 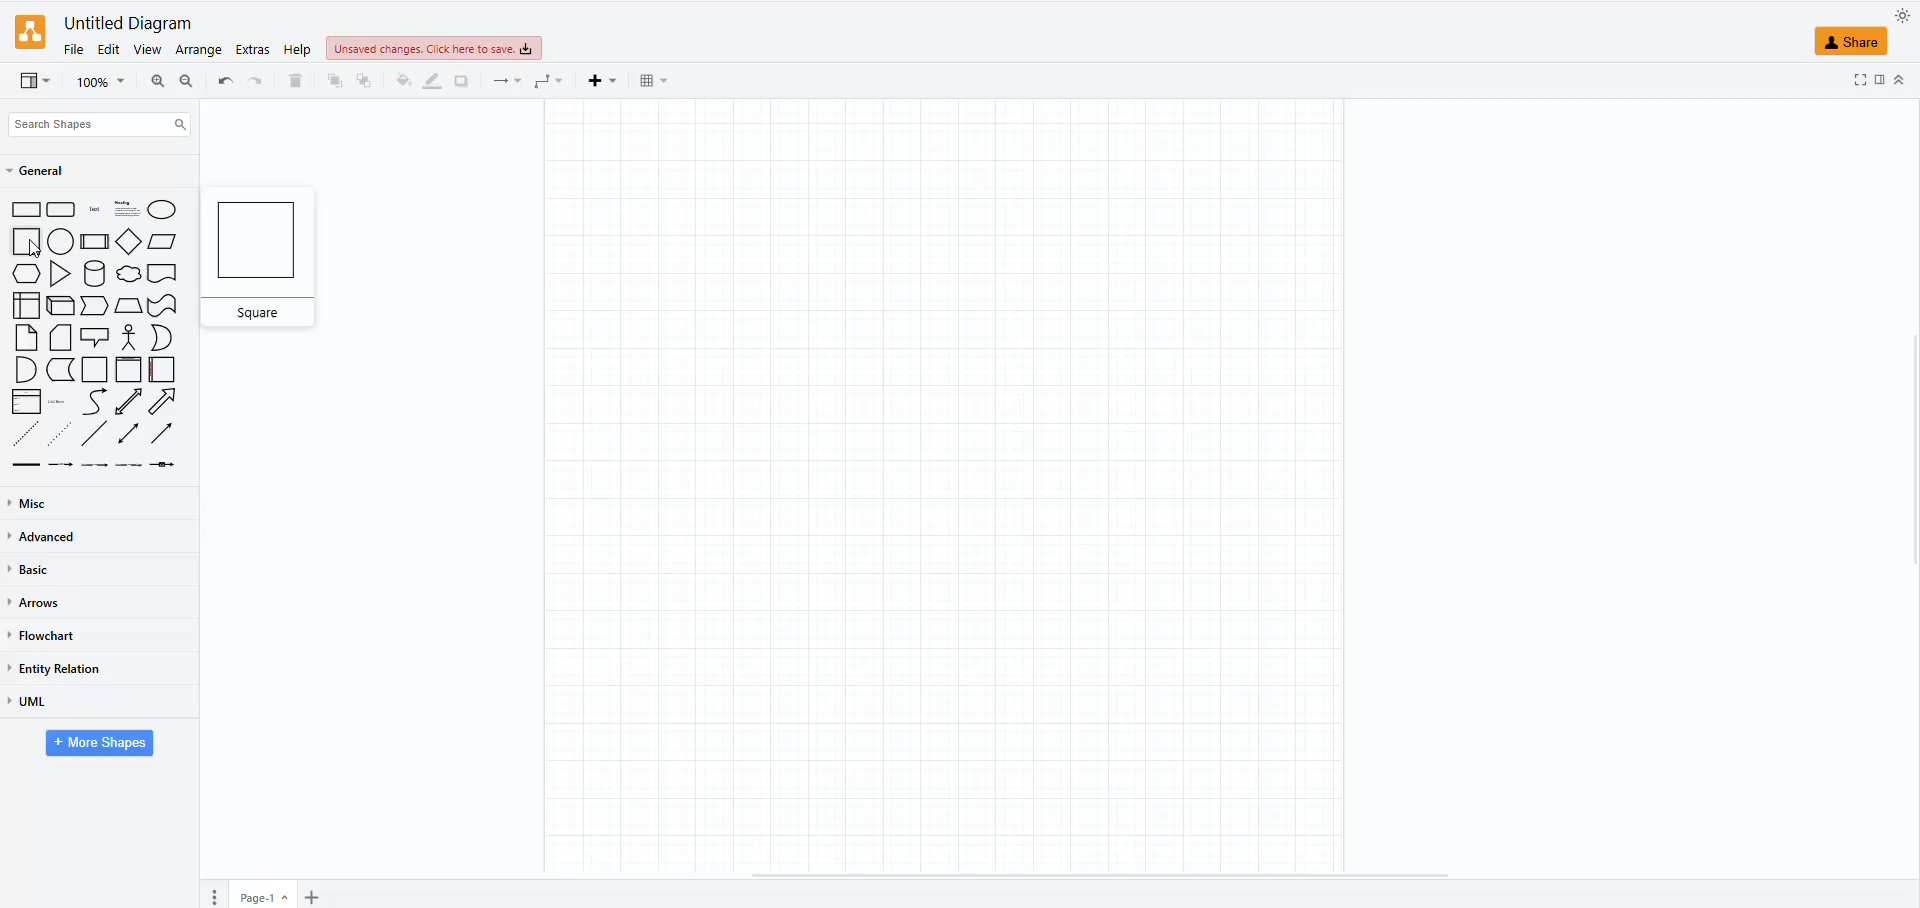 What do you see at coordinates (296, 84) in the screenshot?
I see `delete` at bounding box center [296, 84].